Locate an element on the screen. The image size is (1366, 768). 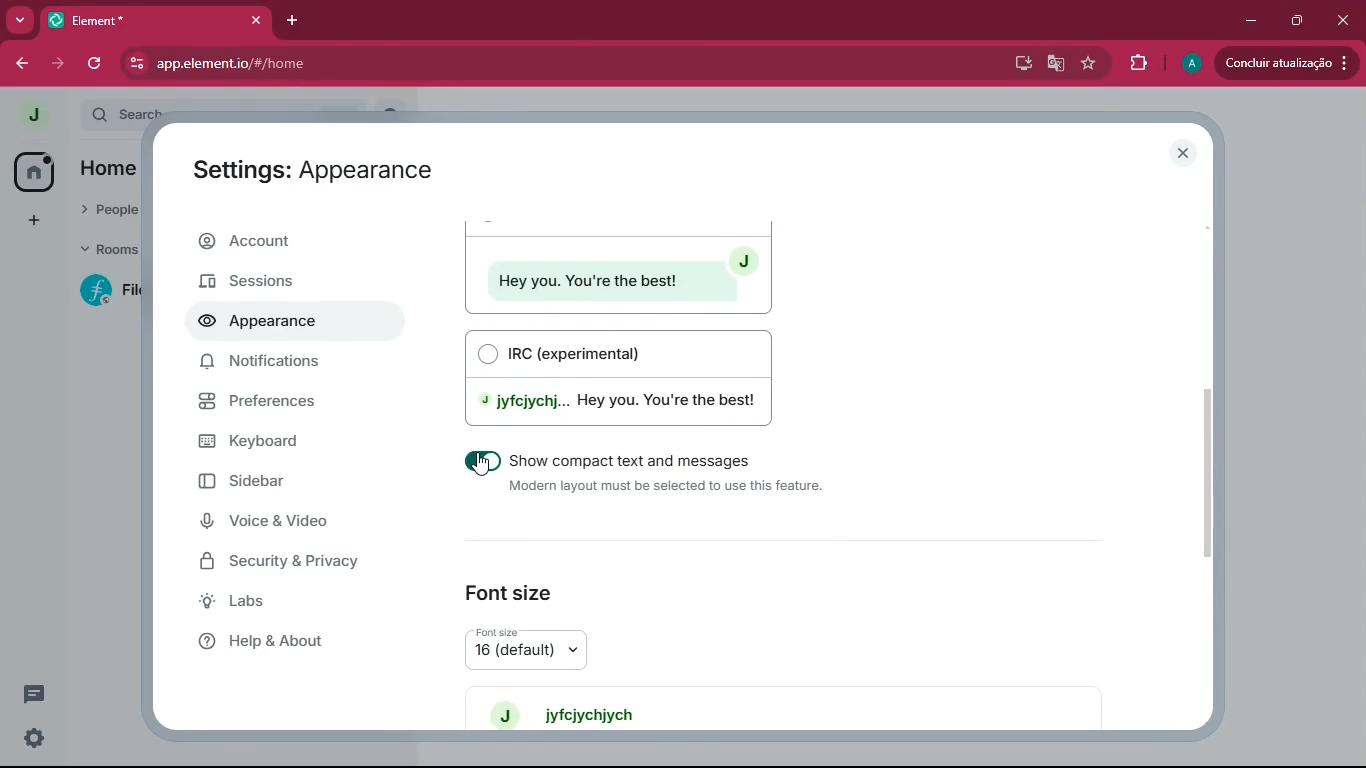
account is located at coordinates (294, 244).